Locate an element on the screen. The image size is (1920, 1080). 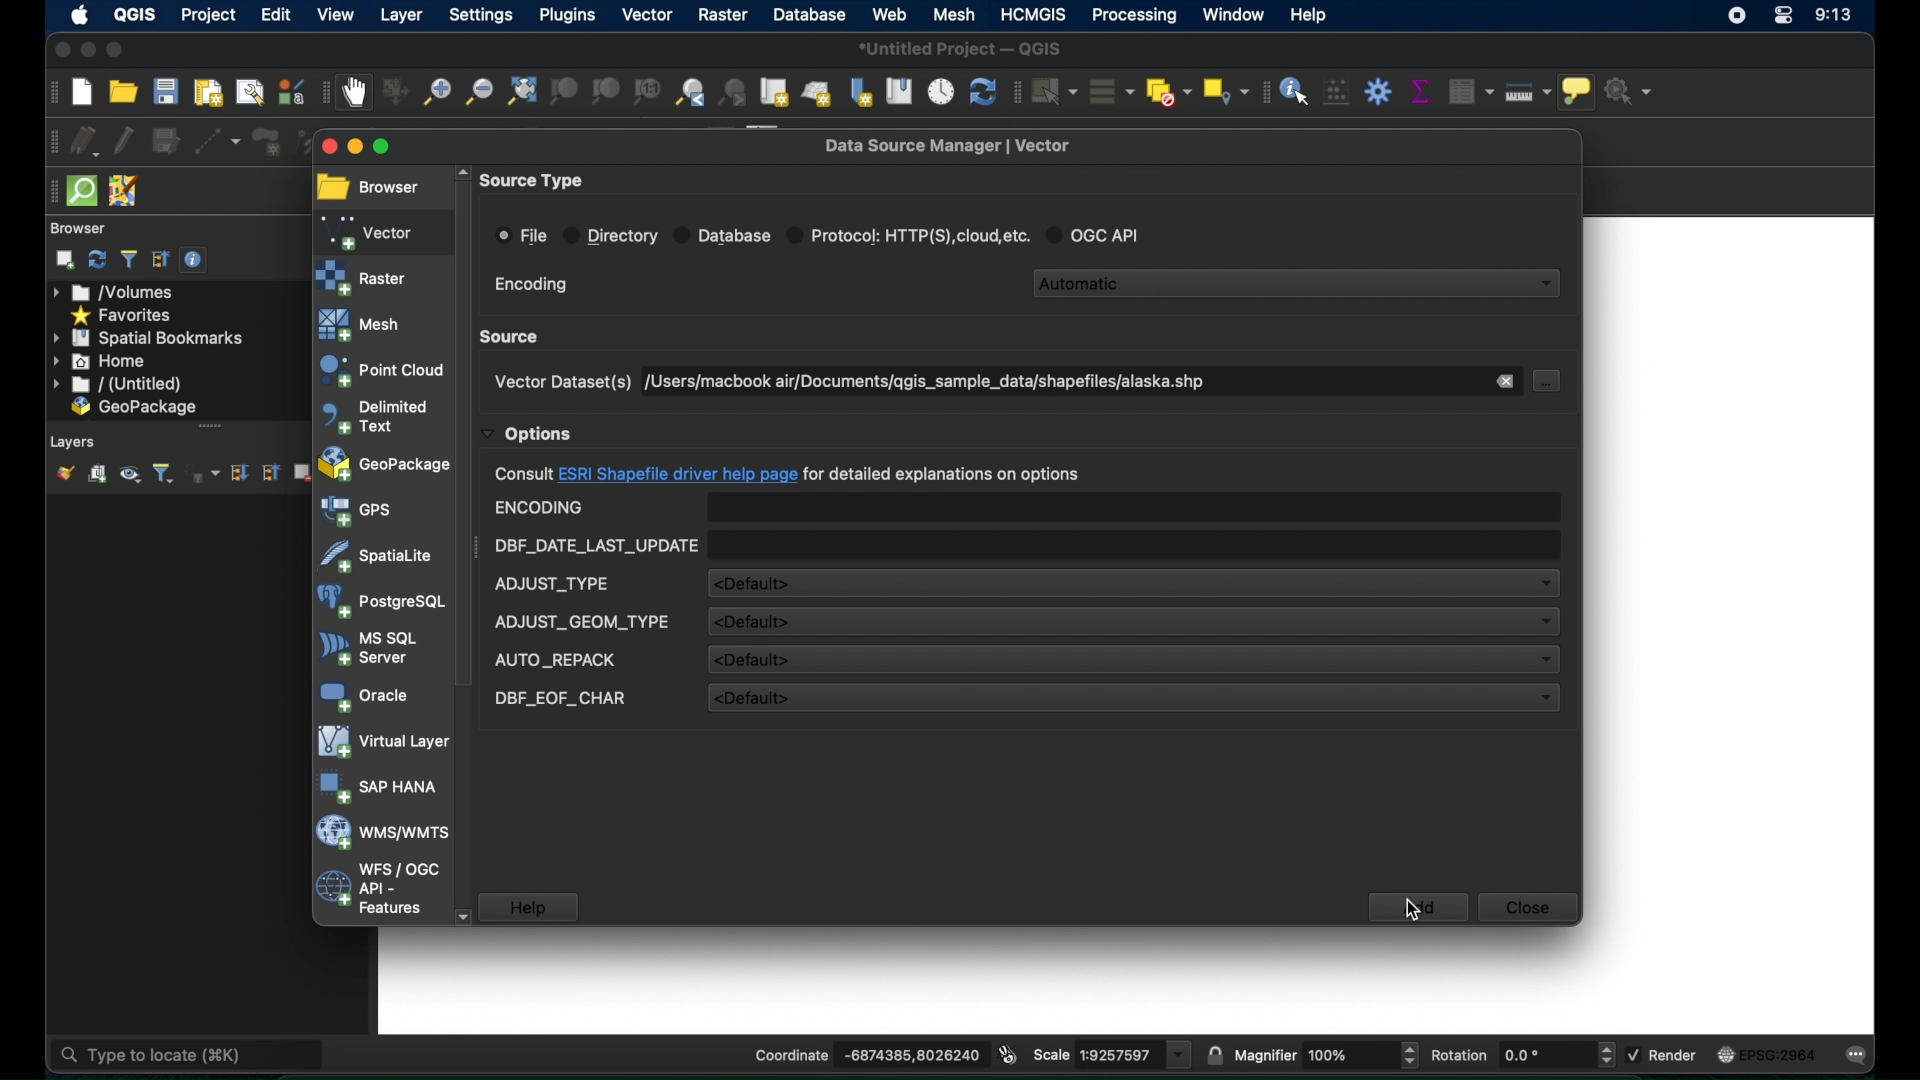
close is located at coordinates (58, 49).